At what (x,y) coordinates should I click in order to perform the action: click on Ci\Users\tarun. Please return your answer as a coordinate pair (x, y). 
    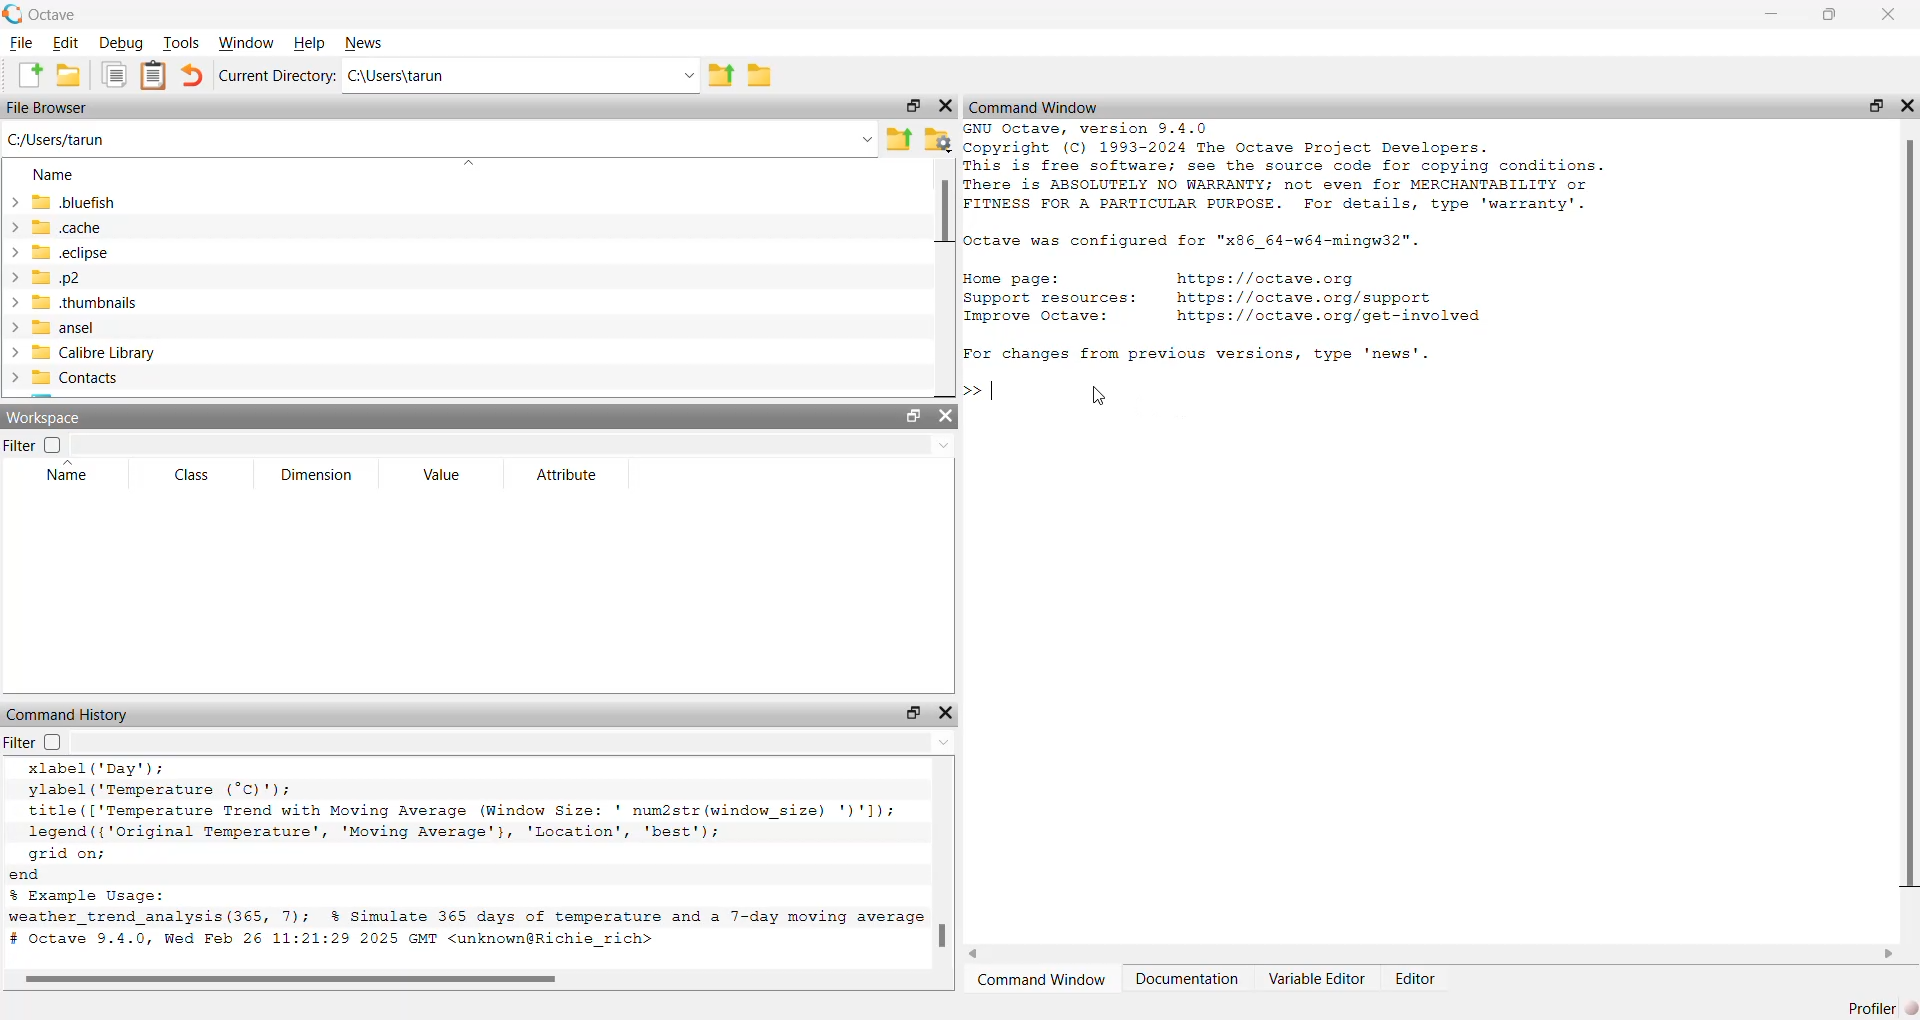
    Looking at the image, I should click on (450, 75).